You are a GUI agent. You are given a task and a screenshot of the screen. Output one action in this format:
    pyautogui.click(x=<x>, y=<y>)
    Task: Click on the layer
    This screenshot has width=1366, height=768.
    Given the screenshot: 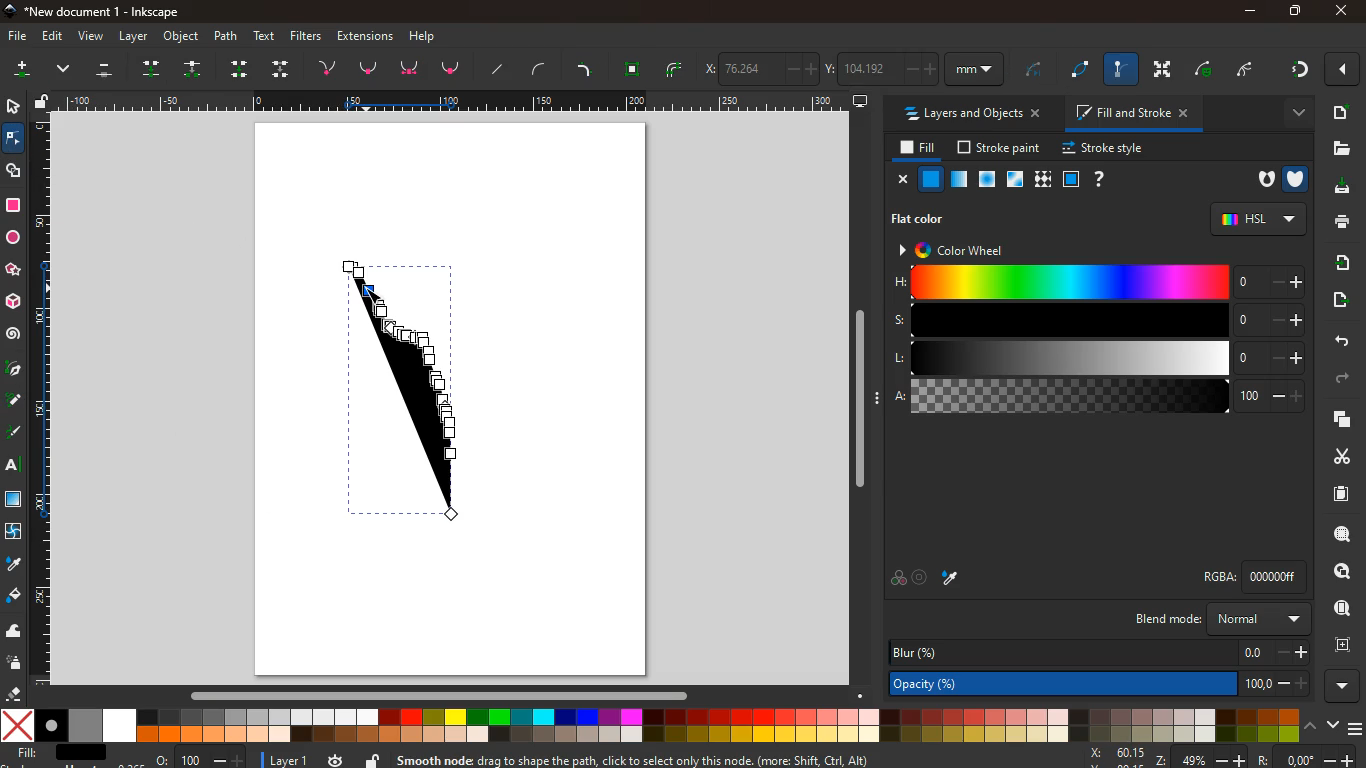 What is the action you would take?
    pyautogui.click(x=134, y=36)
    